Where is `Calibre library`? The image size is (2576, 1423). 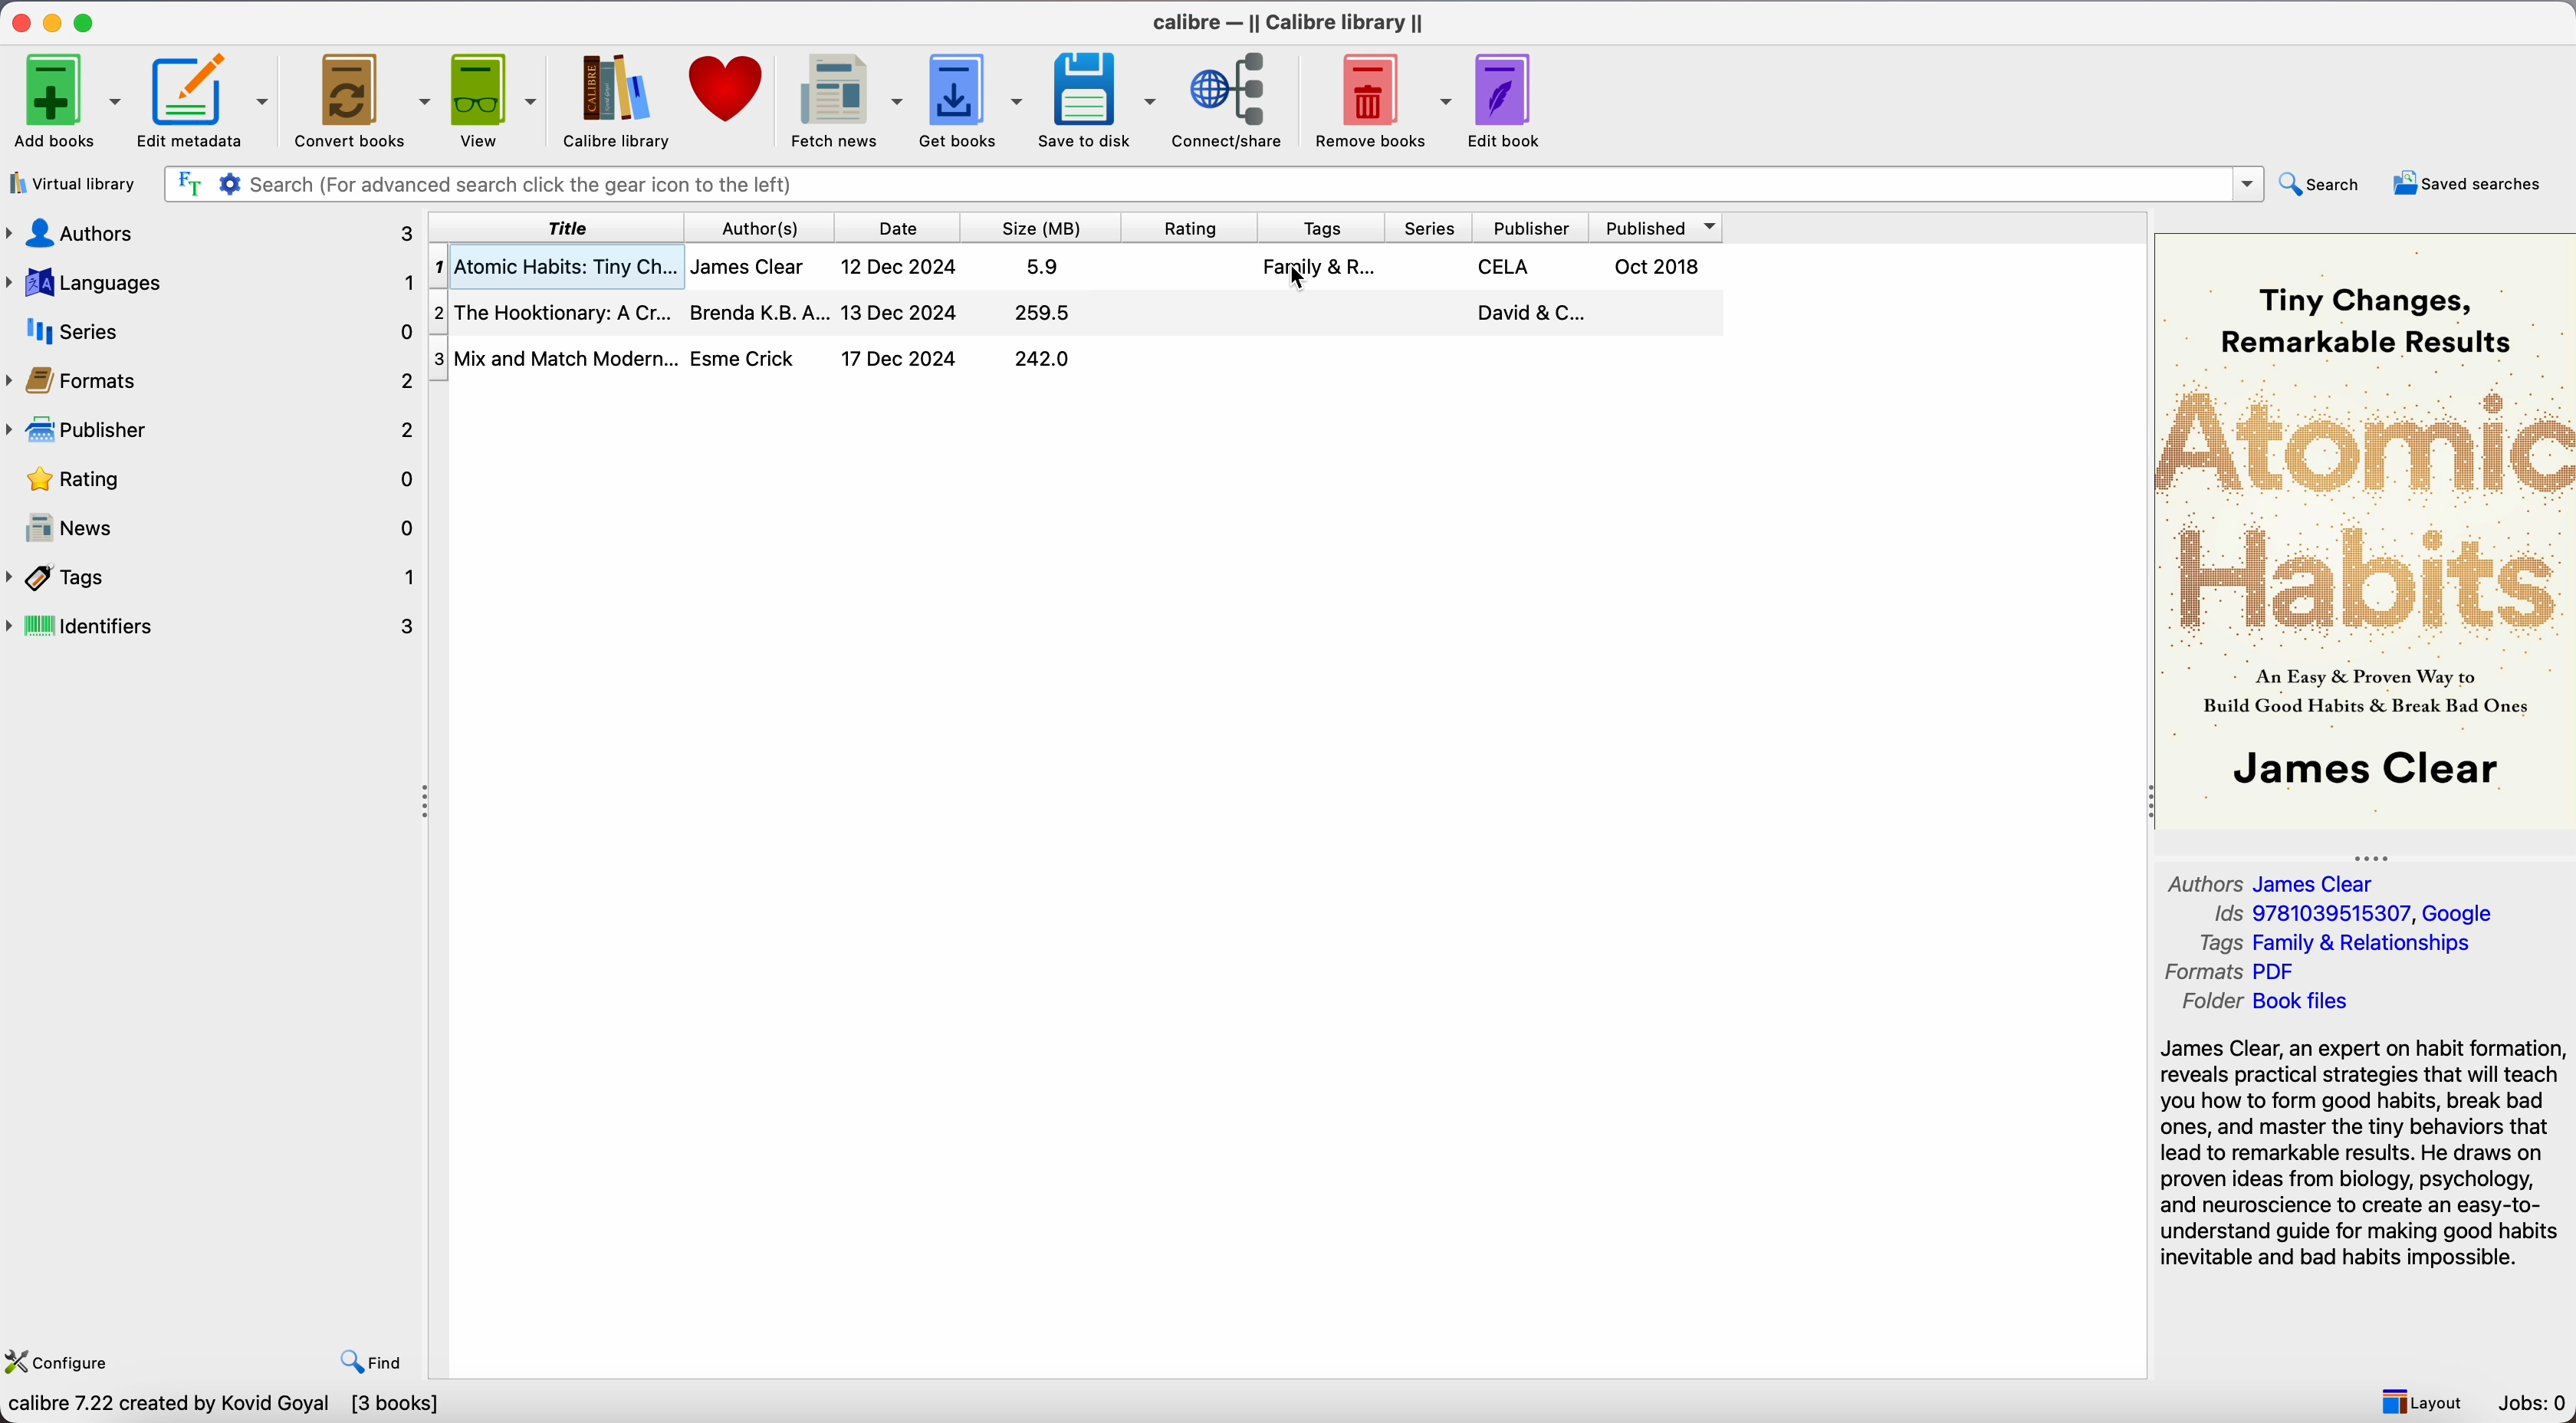
Calibre library is located at coordinates (613, 99).